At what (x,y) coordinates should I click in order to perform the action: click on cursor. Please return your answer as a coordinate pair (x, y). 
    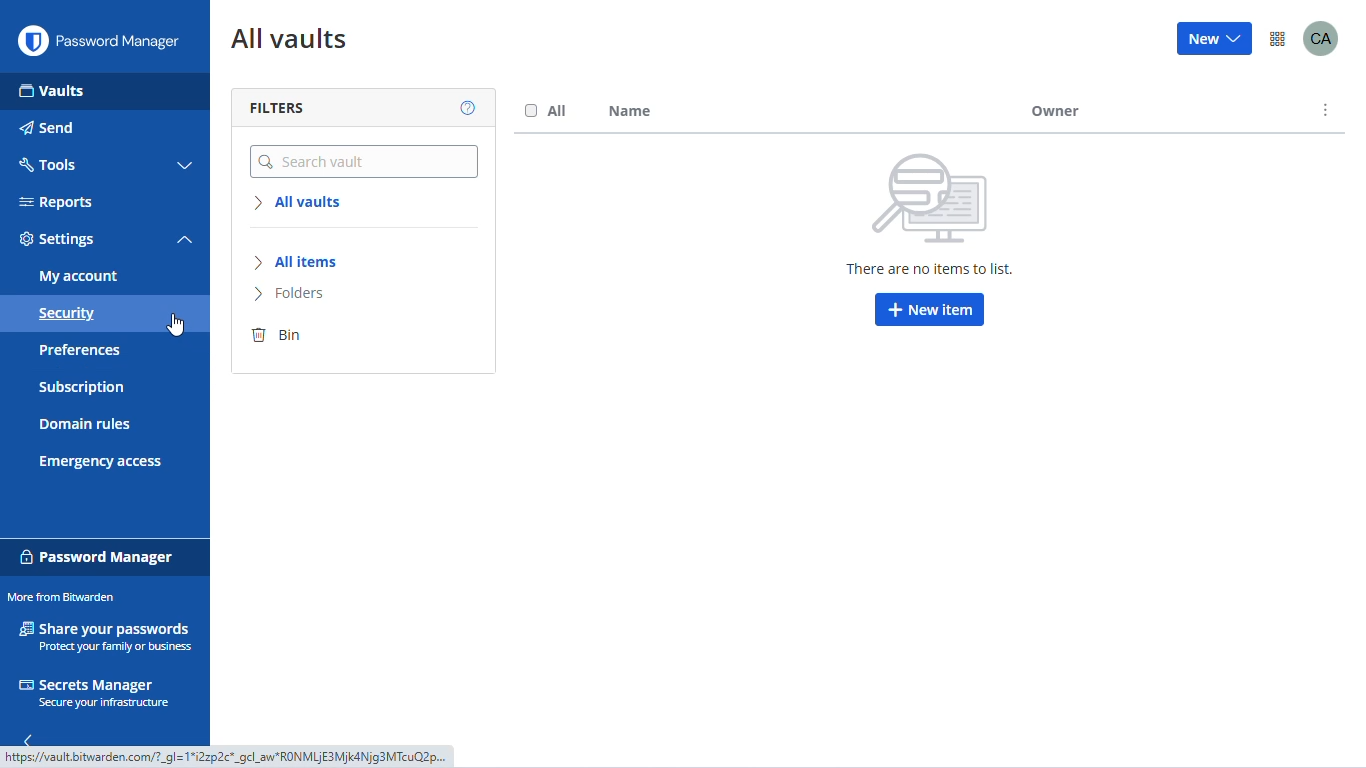
    Looking at the image, I should click on (176, 325).